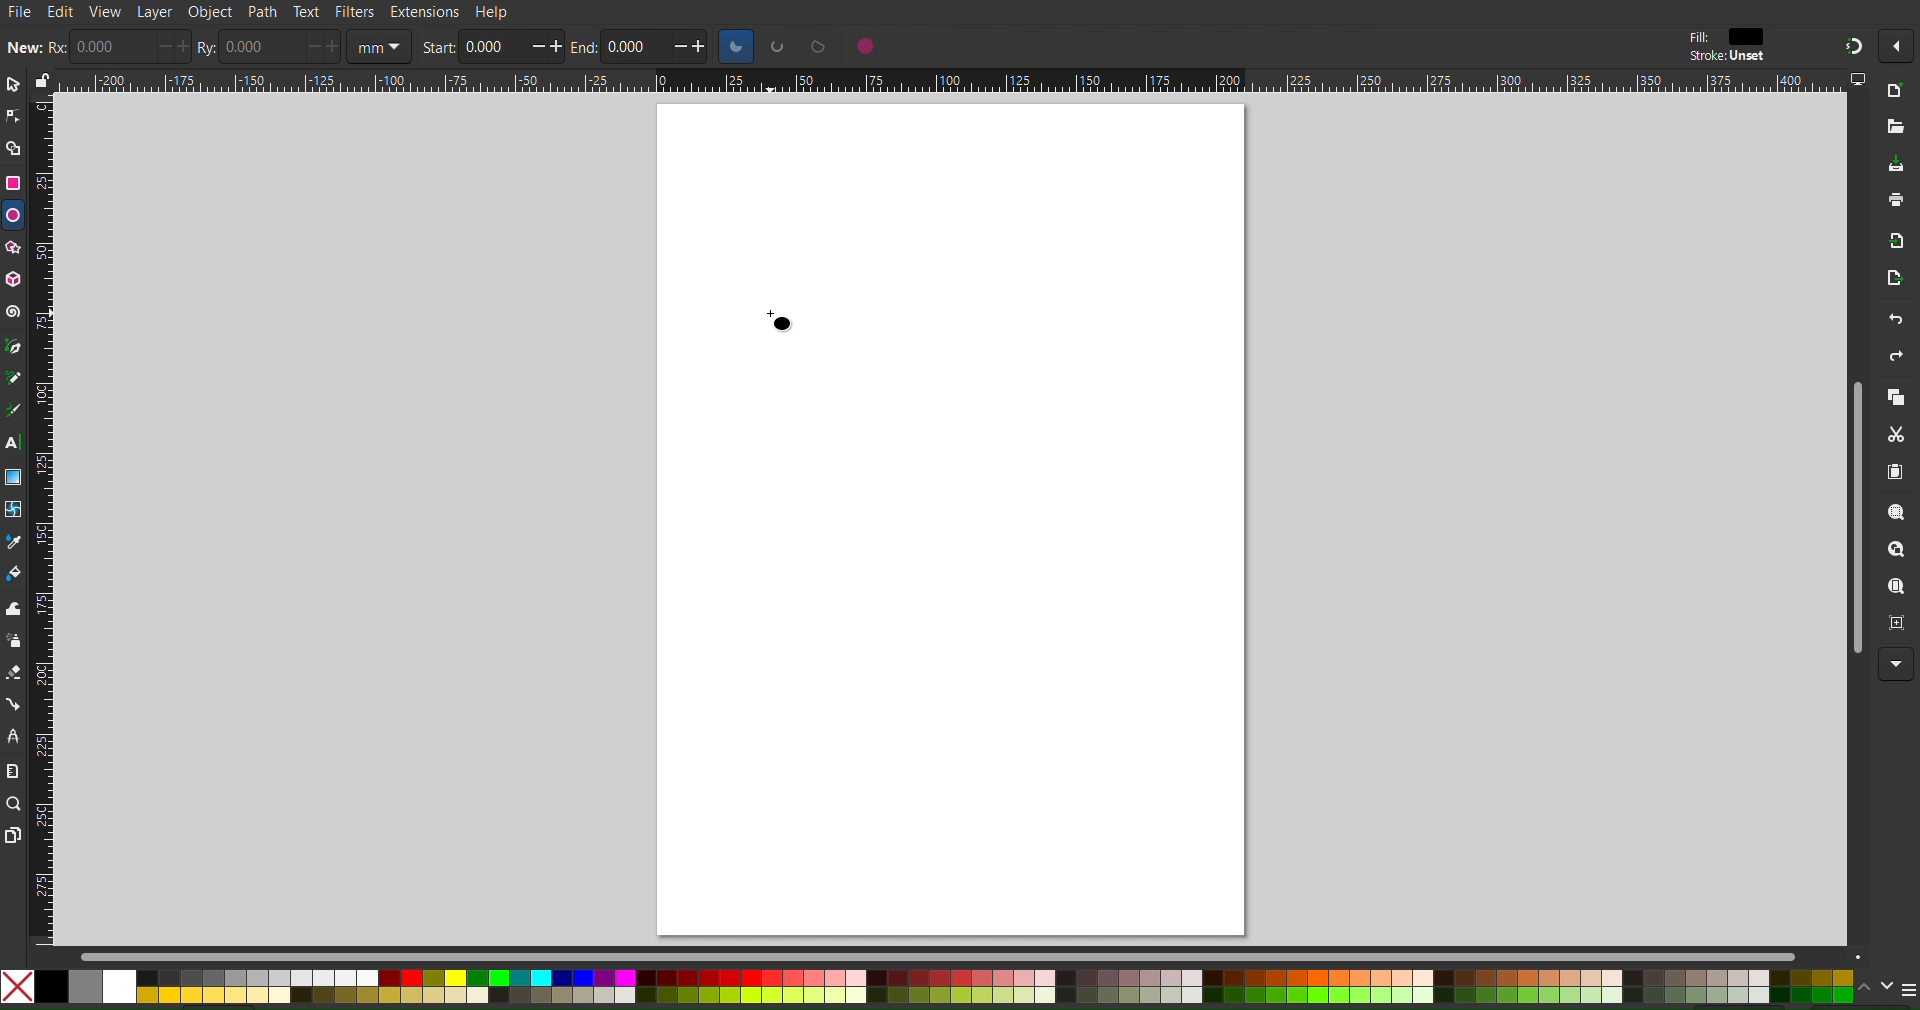 Image resolution: width=1920 pixels, height=1010 pixels. What do you see at coordinates (951, 82) in the screenshot?
I see `Horizontal Ruler` at bounding box center [951, 82].